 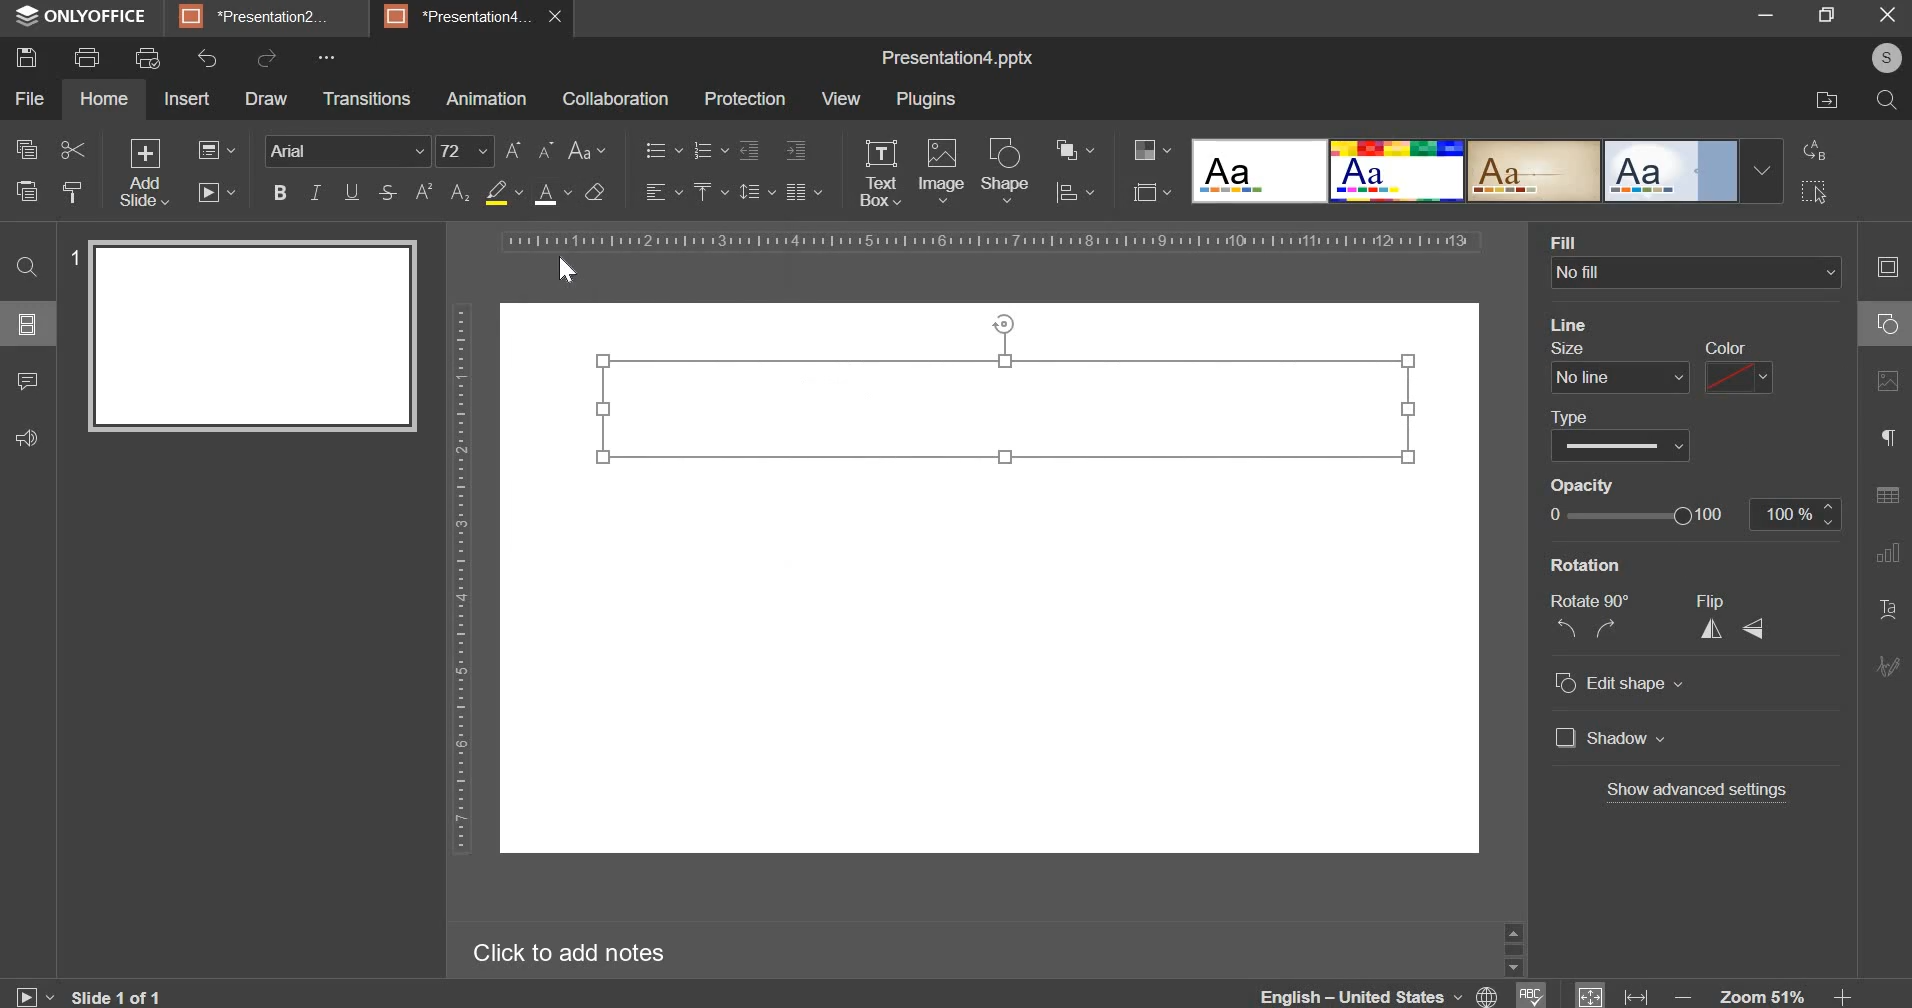 What do you see at coordinates (748, 150) in the screenshot?
I see `decrease indent` at bounding box center [748, 150].